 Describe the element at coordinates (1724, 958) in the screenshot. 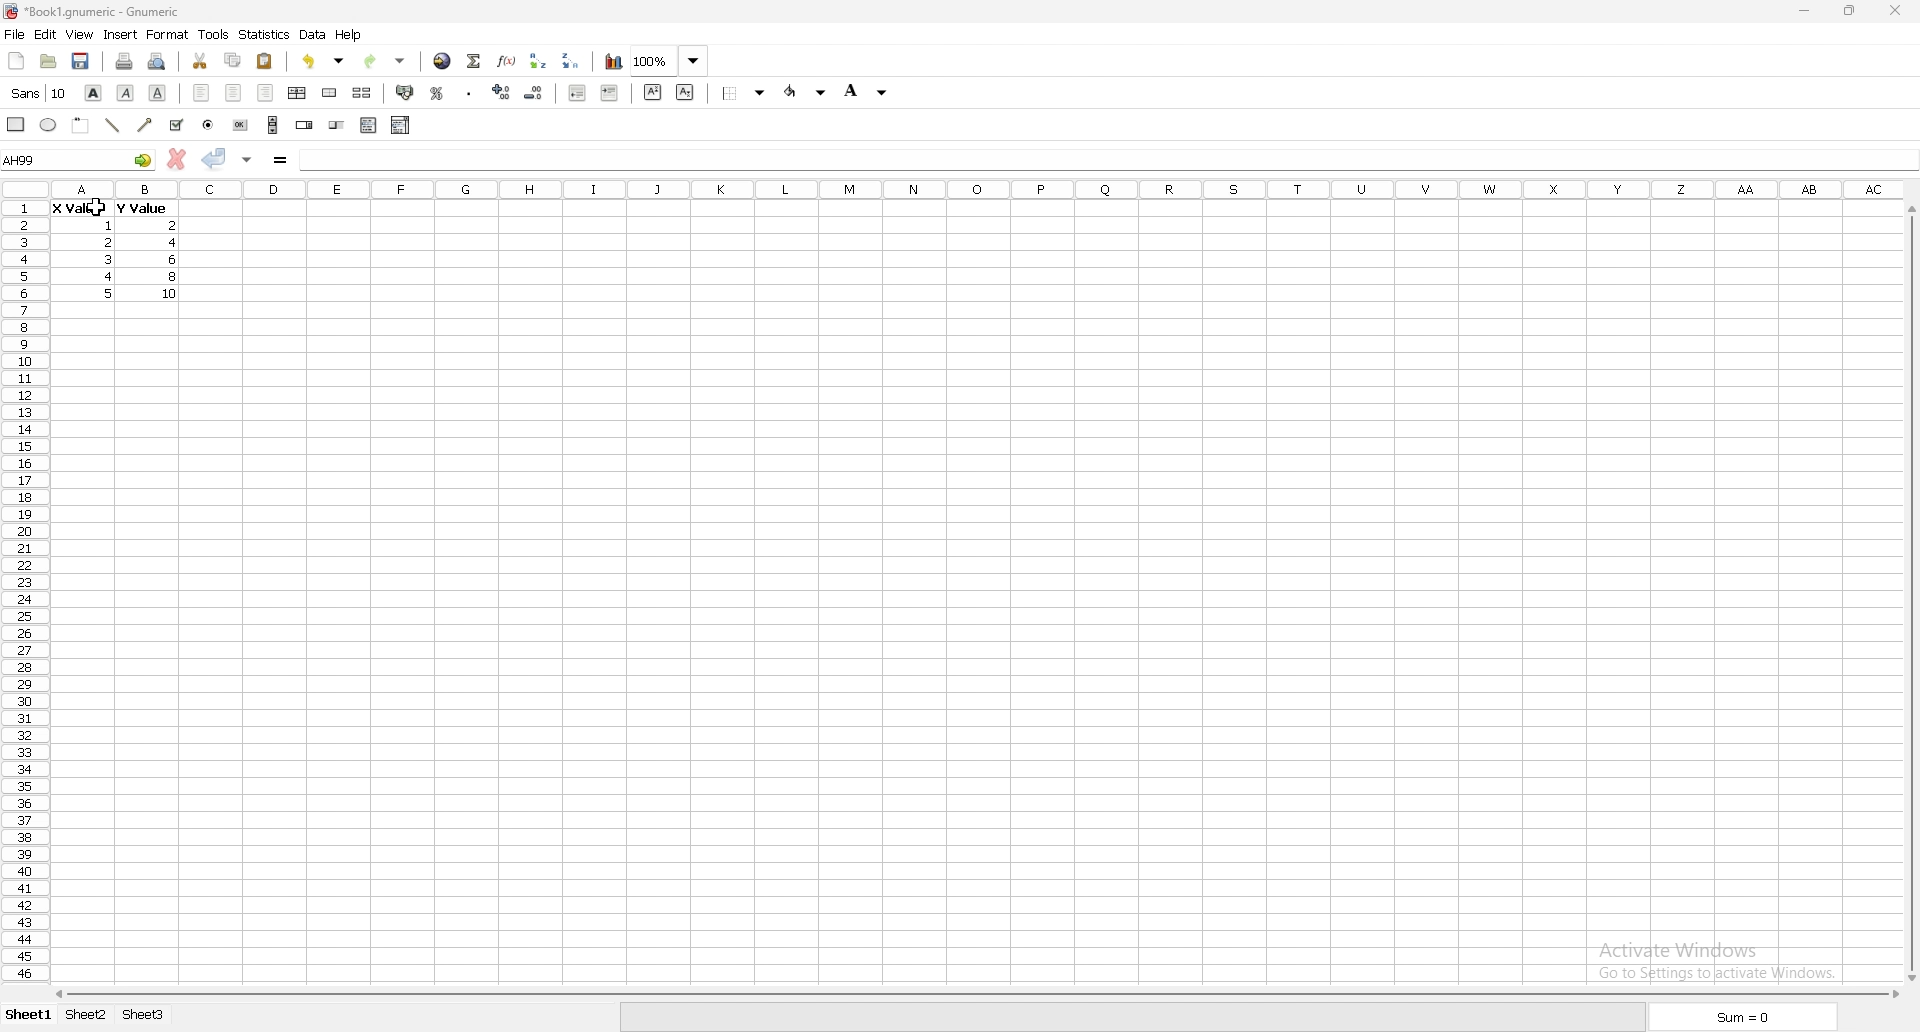

I see `activate windows` at that location.